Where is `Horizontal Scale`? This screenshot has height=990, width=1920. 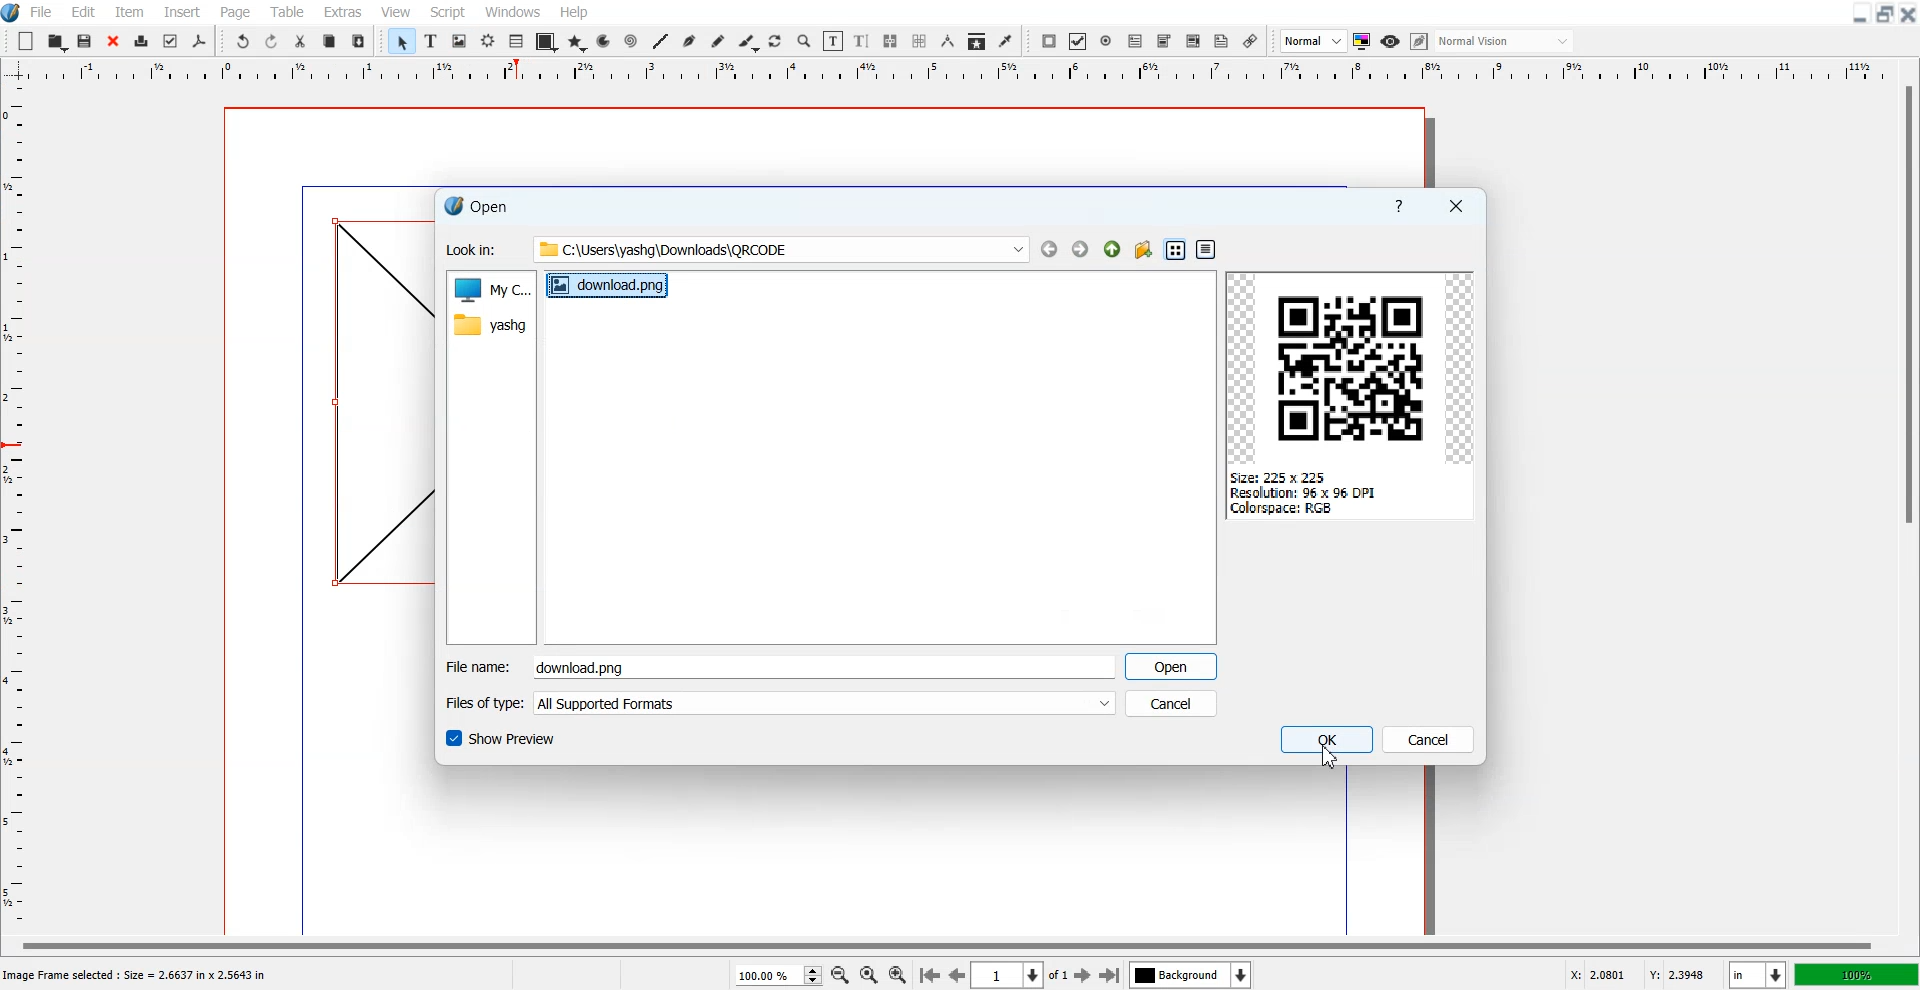
Horizontal Scale is located at coordinates (19, 509).